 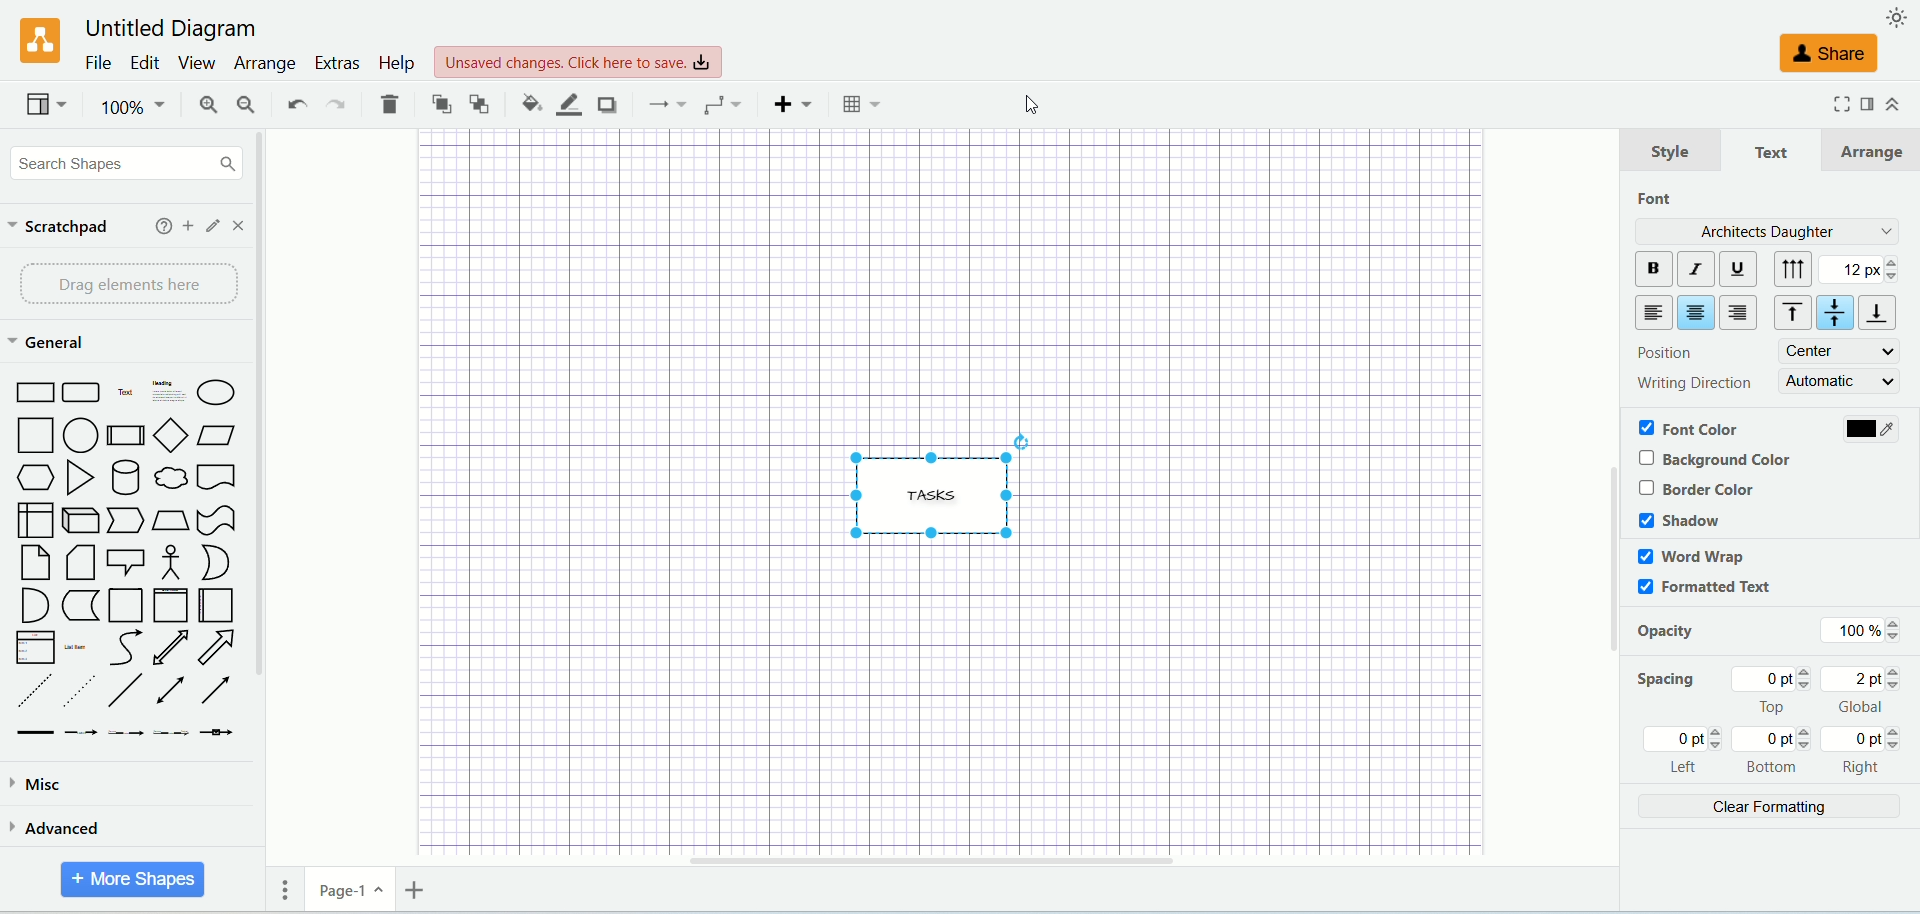 What do you see at coordinates (1691, 556) in the screenshot?
I see `word wrap` at bounding box center [1691, 556].